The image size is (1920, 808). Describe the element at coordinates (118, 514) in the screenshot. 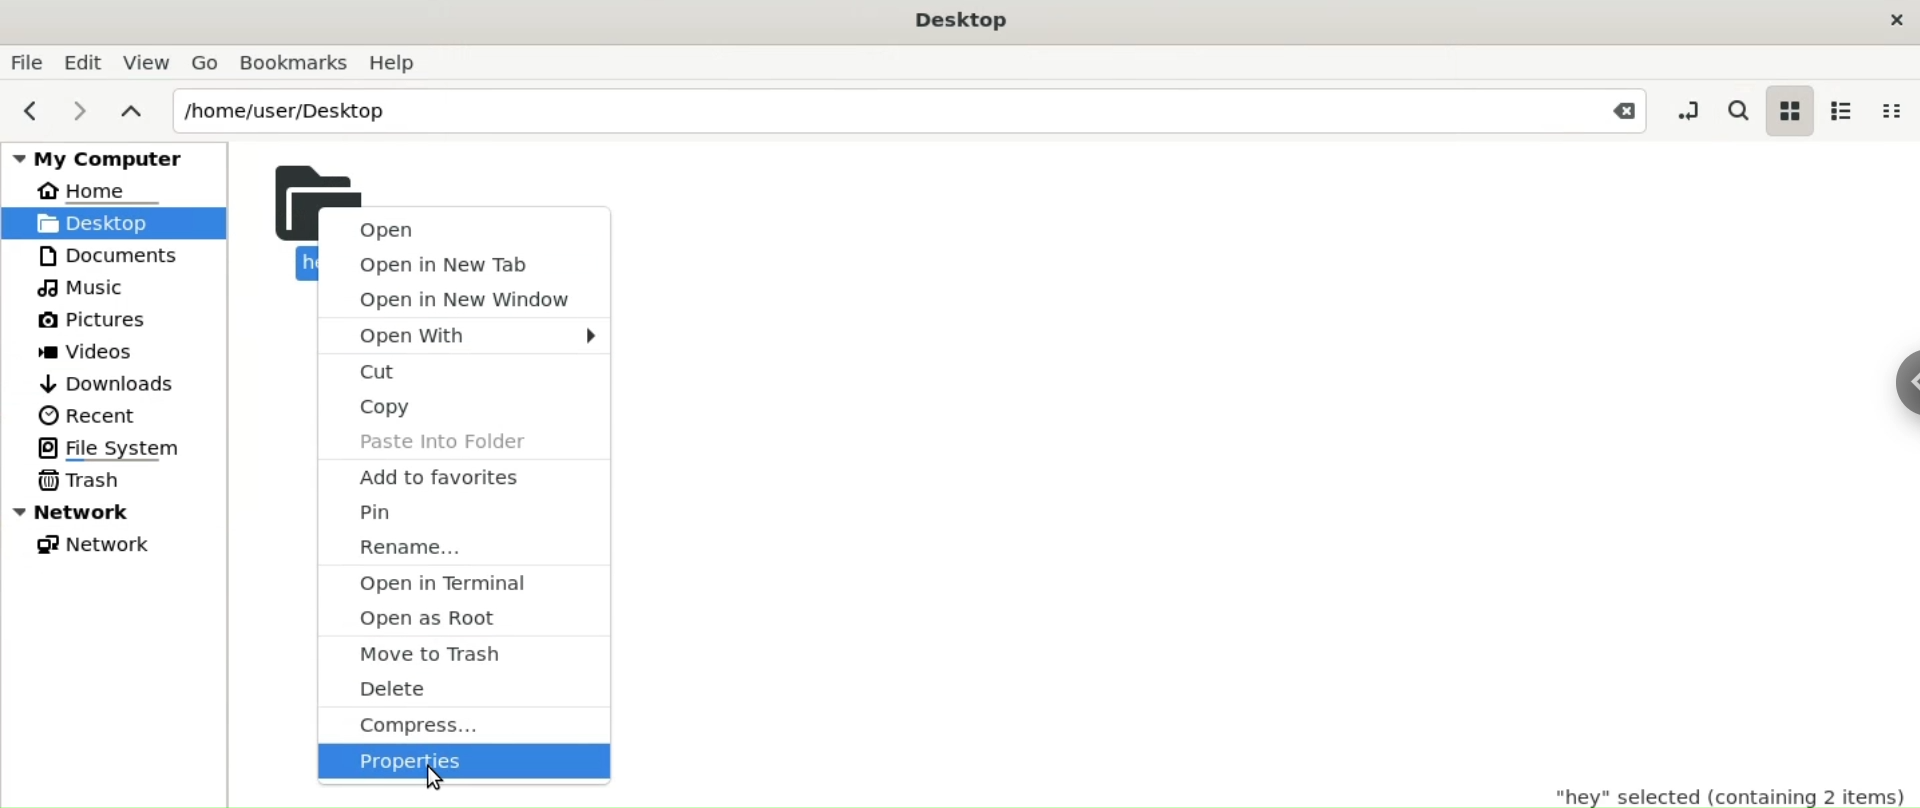

I see `Network` at that location.